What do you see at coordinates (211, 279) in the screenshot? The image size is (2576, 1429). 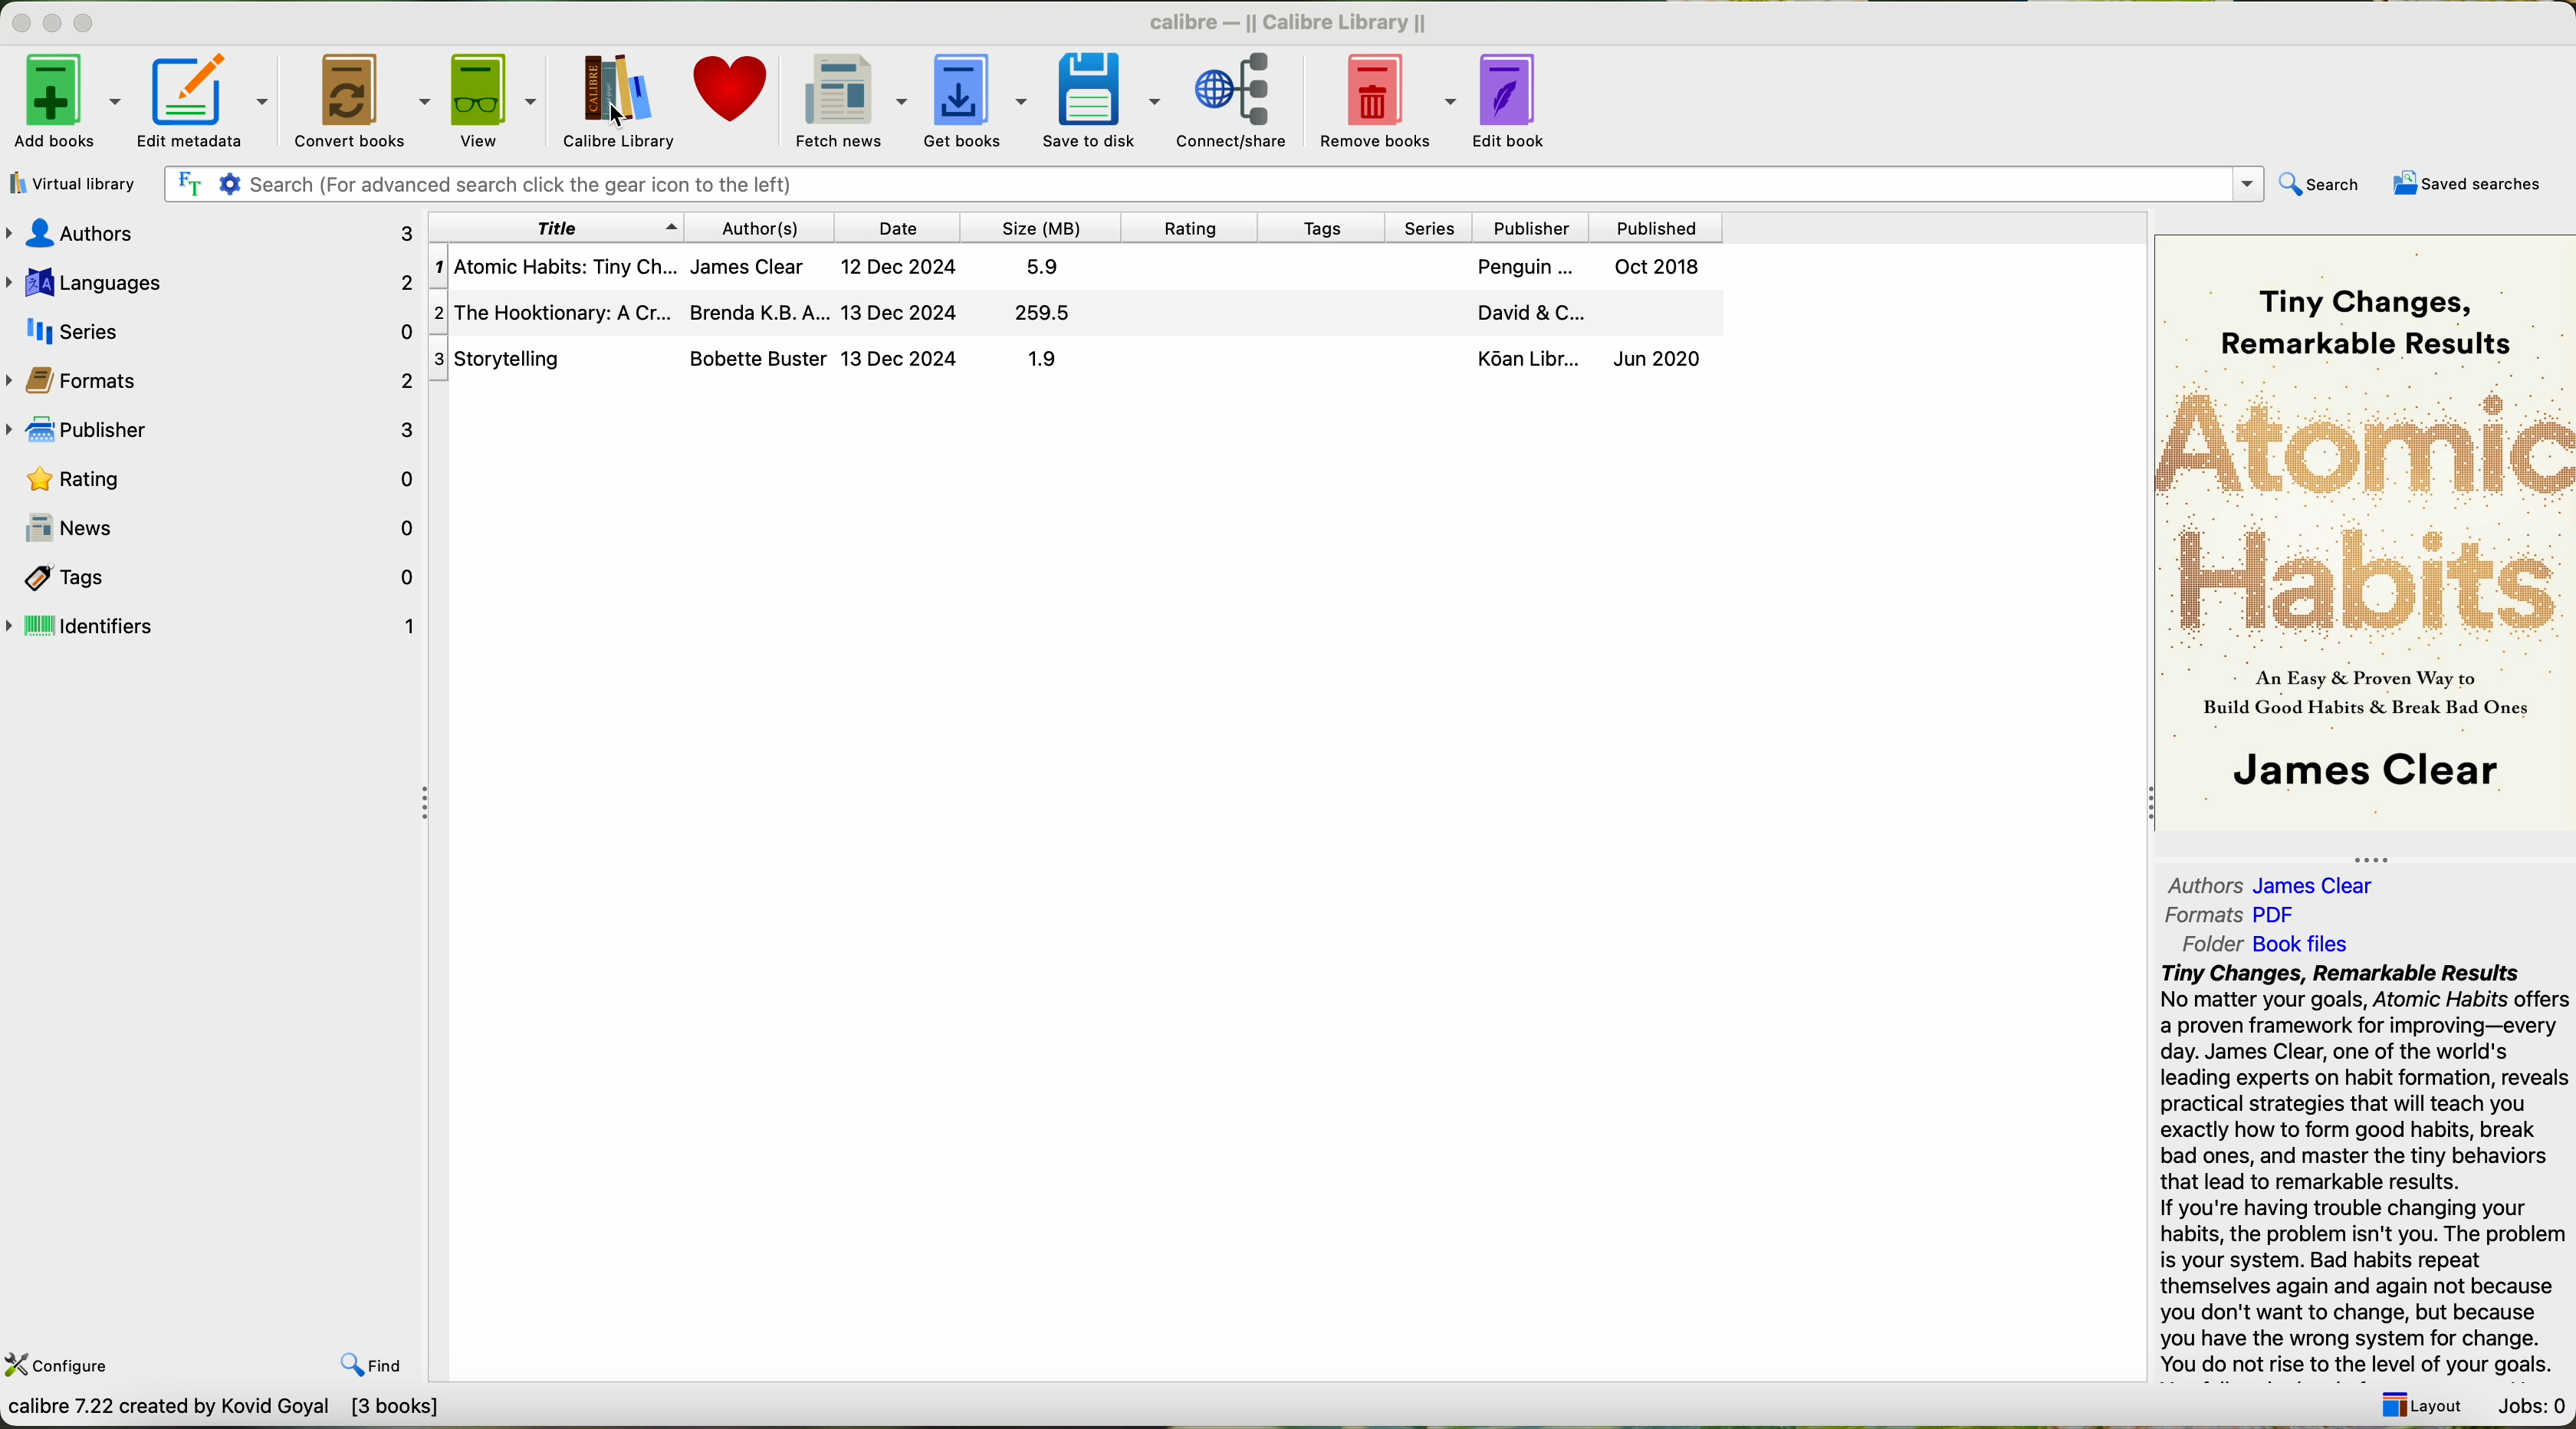 I see `languages` at bounding box center [211, 279].